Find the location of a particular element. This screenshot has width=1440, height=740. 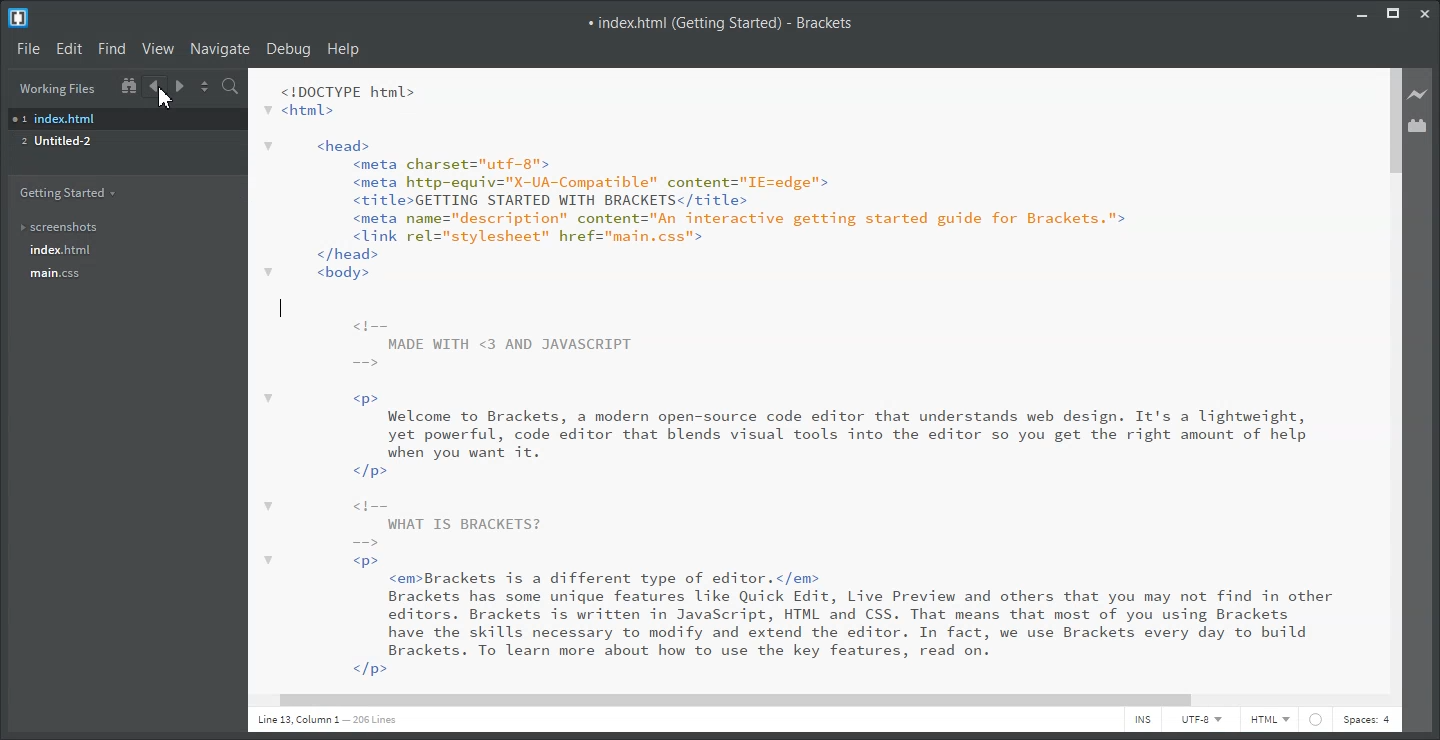

Help is located at coordinates (343, 49).